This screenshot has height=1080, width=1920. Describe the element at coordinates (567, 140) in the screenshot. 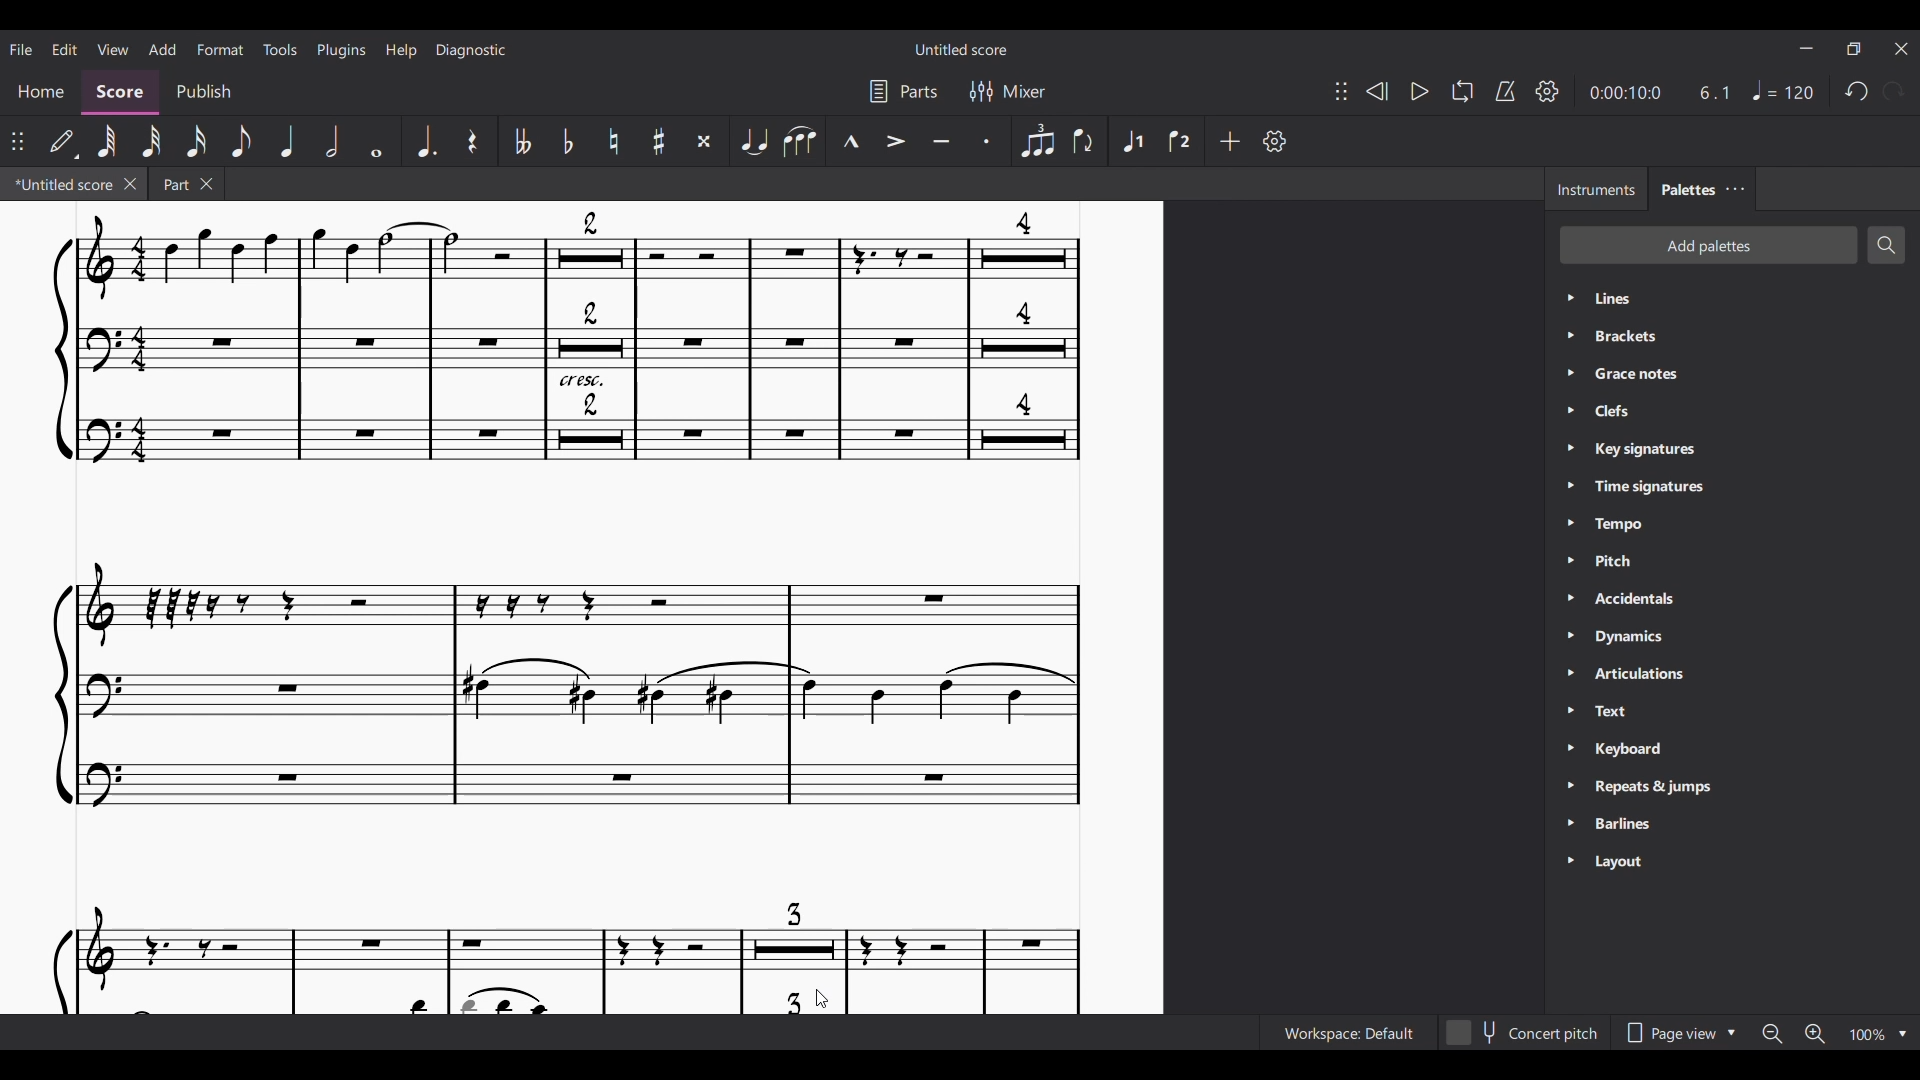

I see `Toggle flat` at that location.